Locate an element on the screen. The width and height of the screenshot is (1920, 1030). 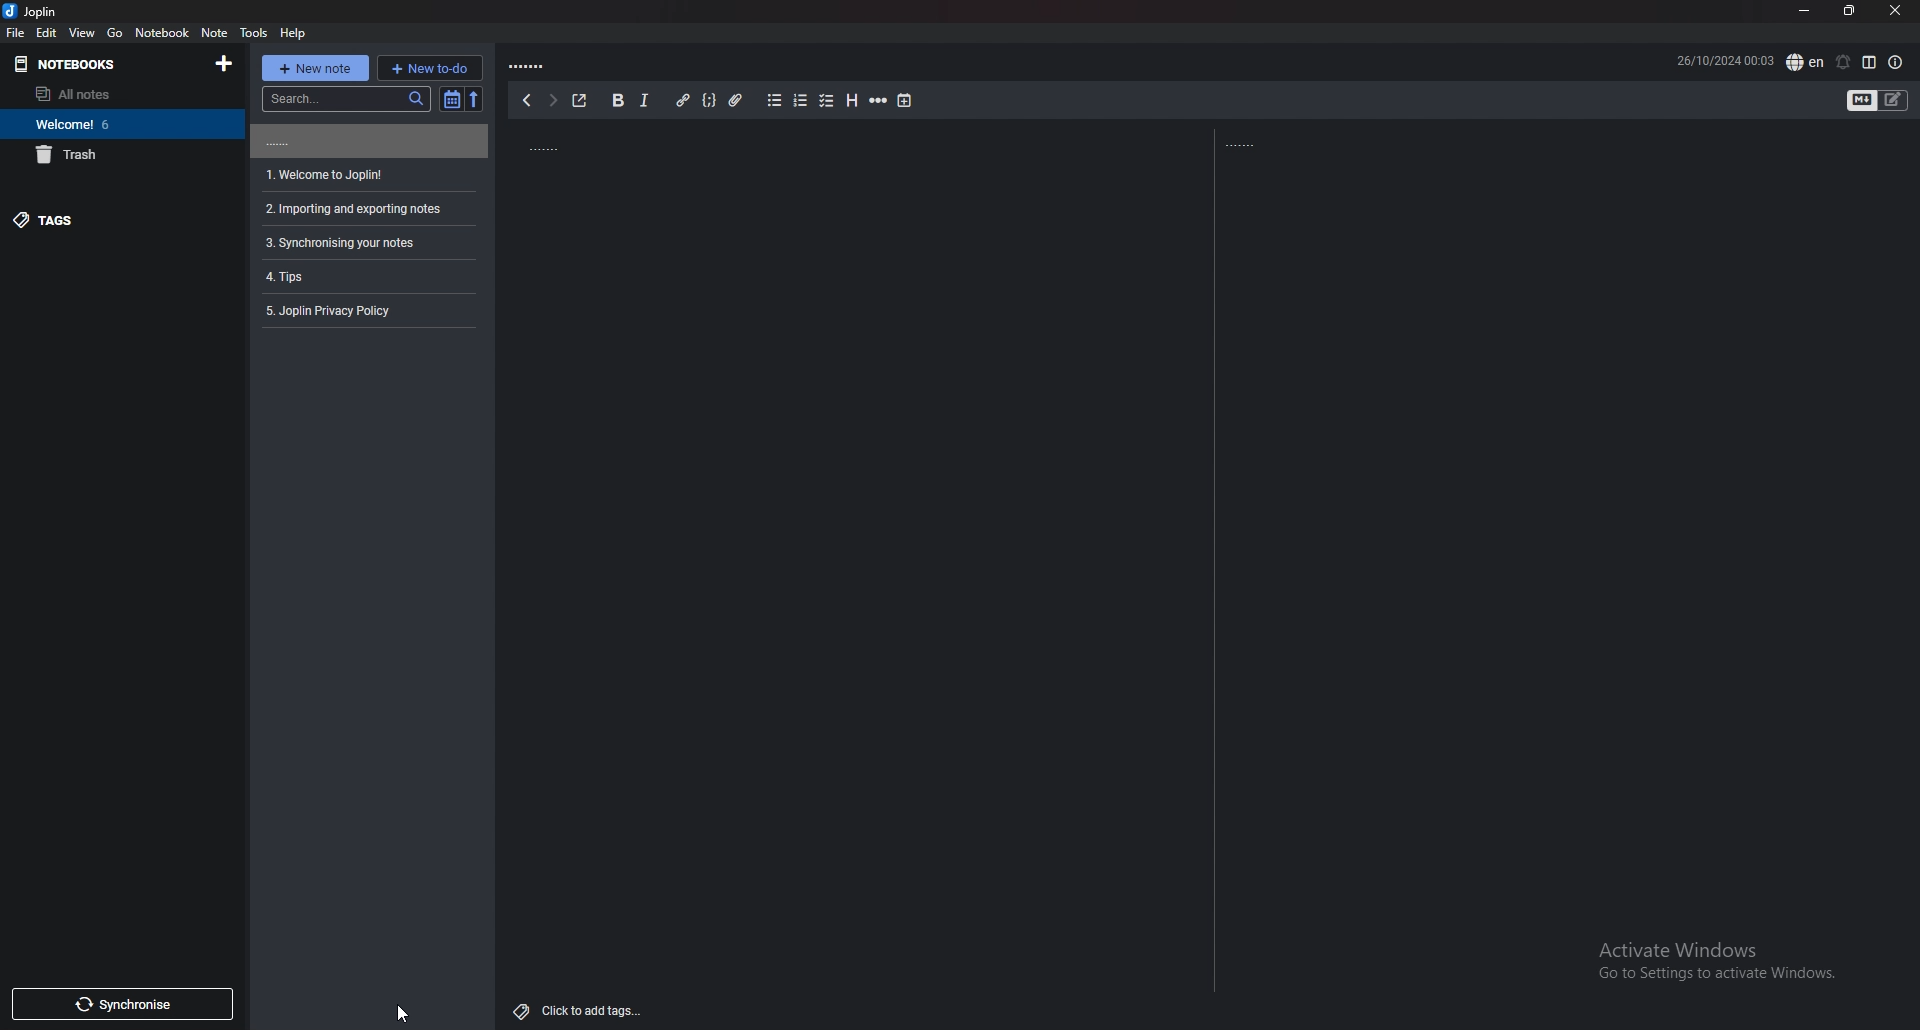
help is located at coordinates (293, 33).